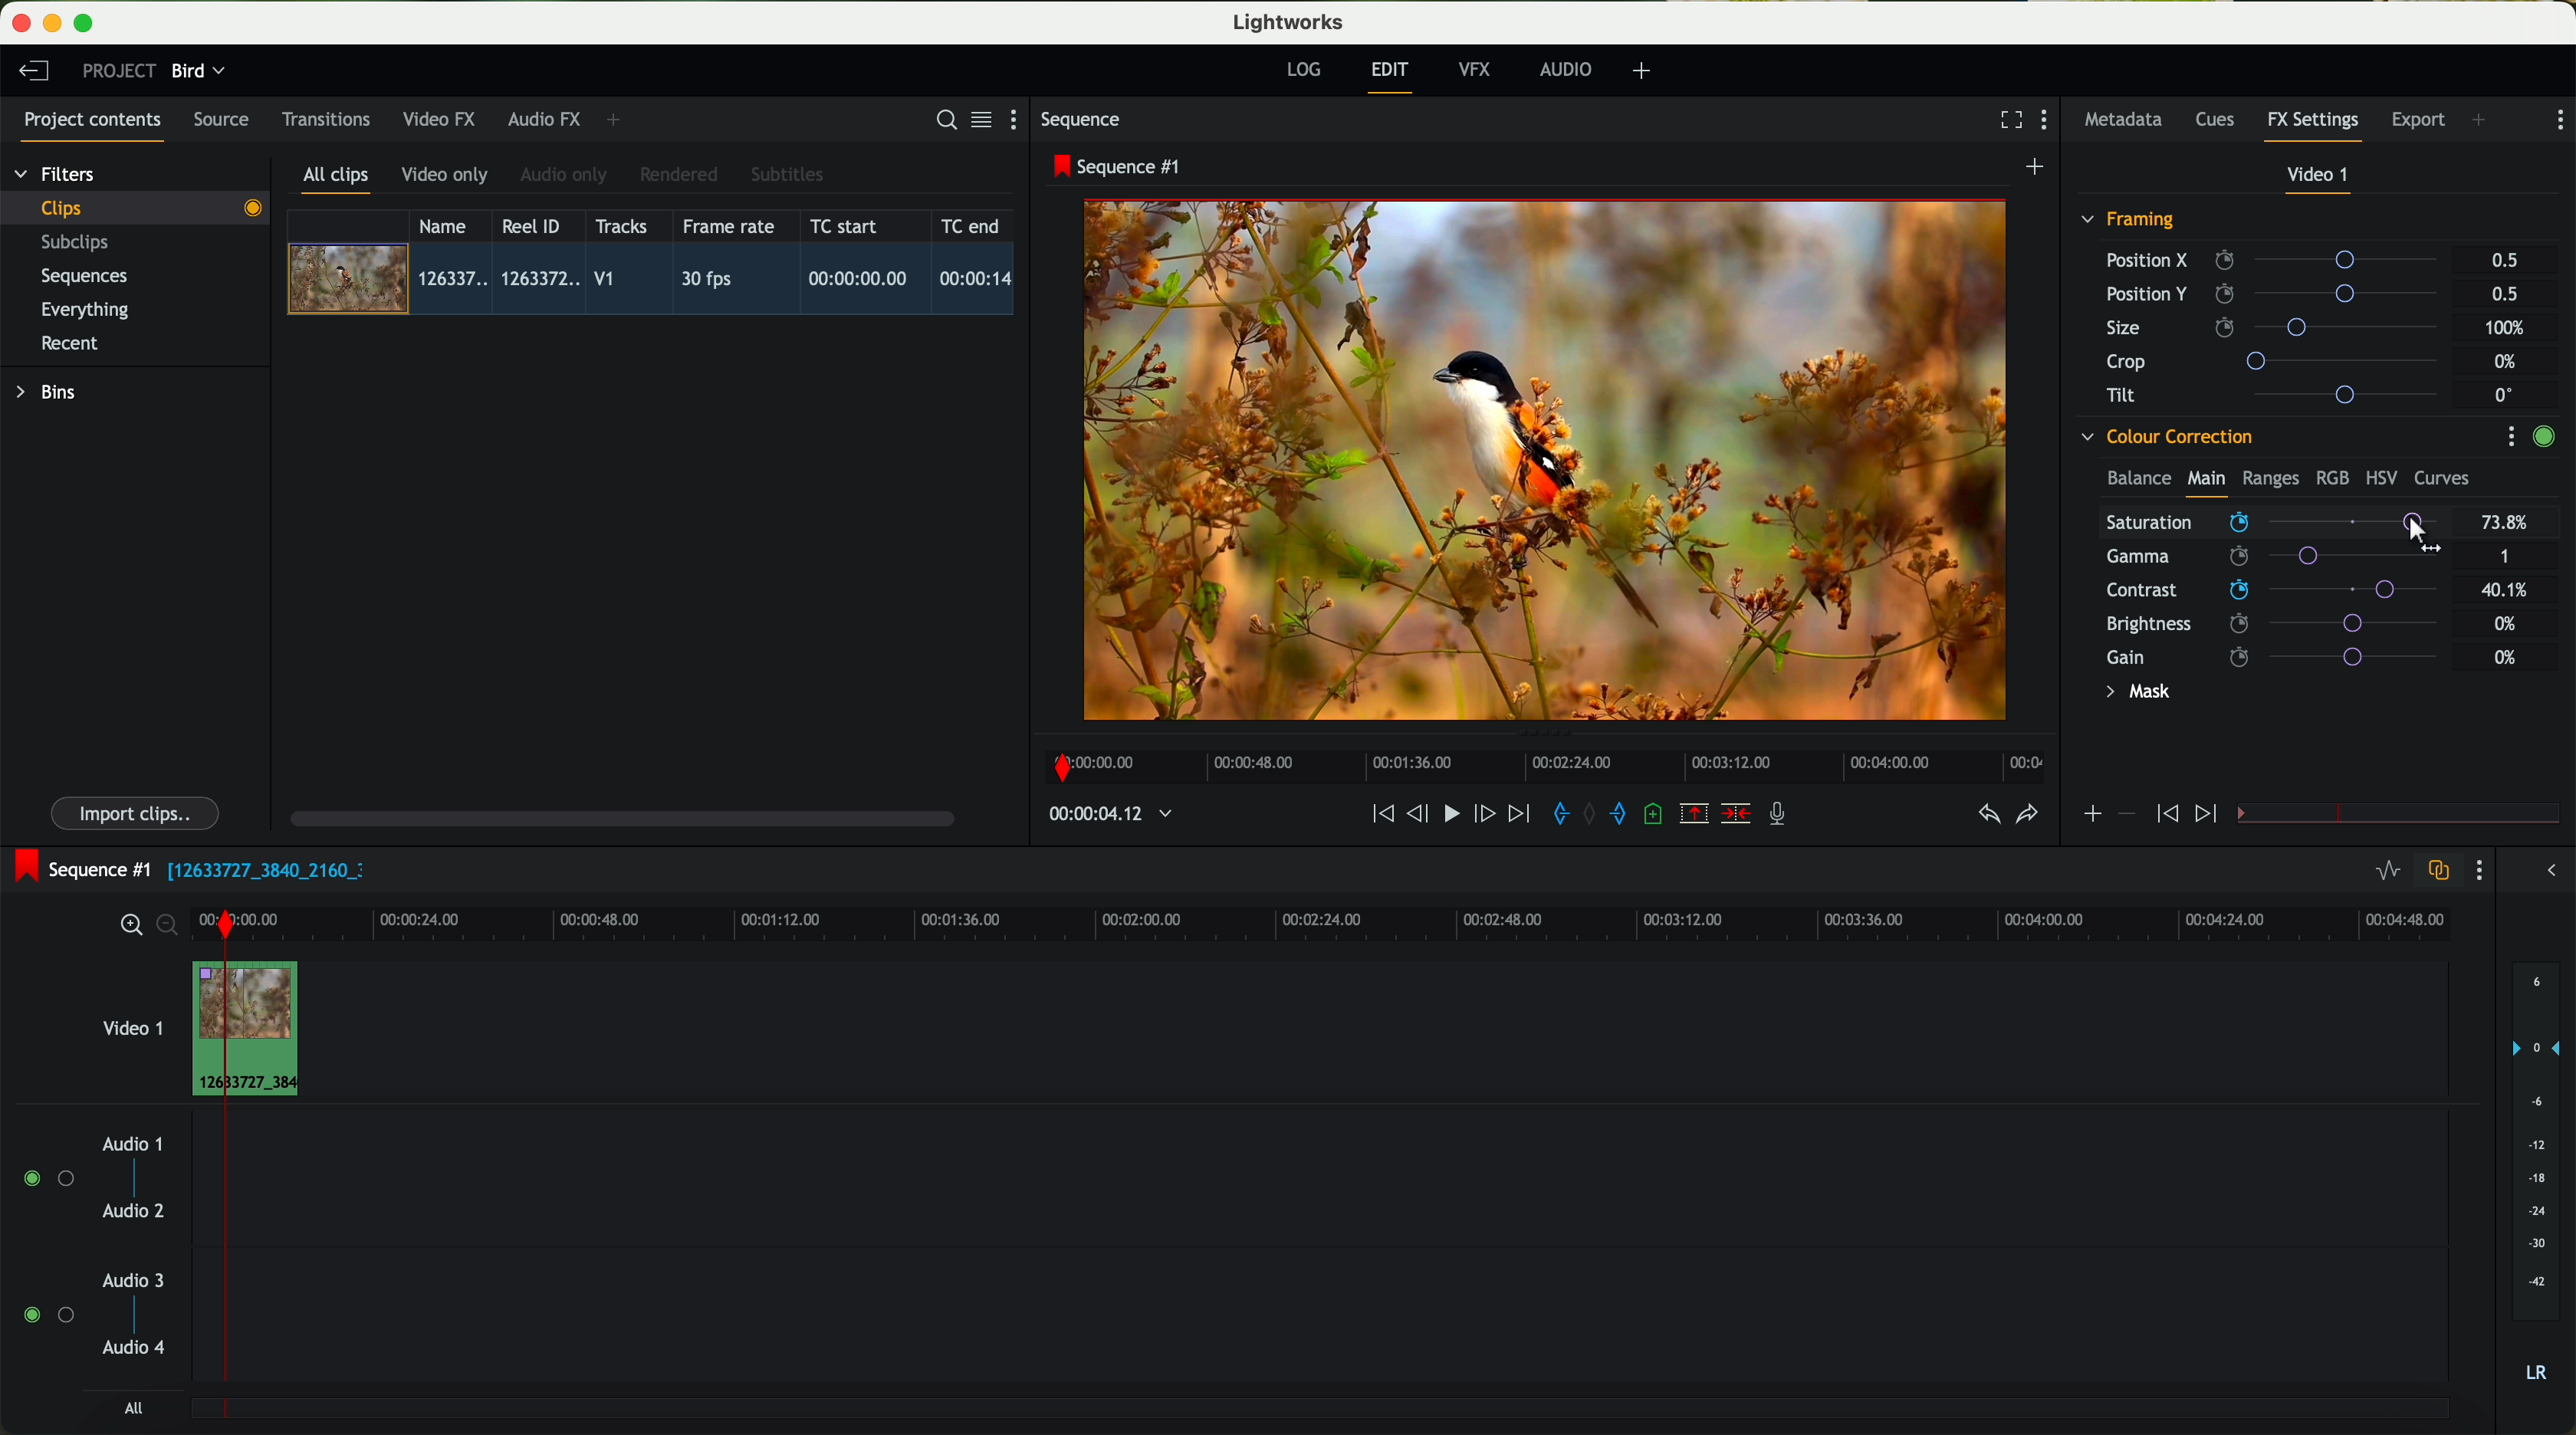 This screenshot has height=1435, width=2576. Describe the element at coordinates (135, 1348) in the screenshot. I see `audio 4` at that location.